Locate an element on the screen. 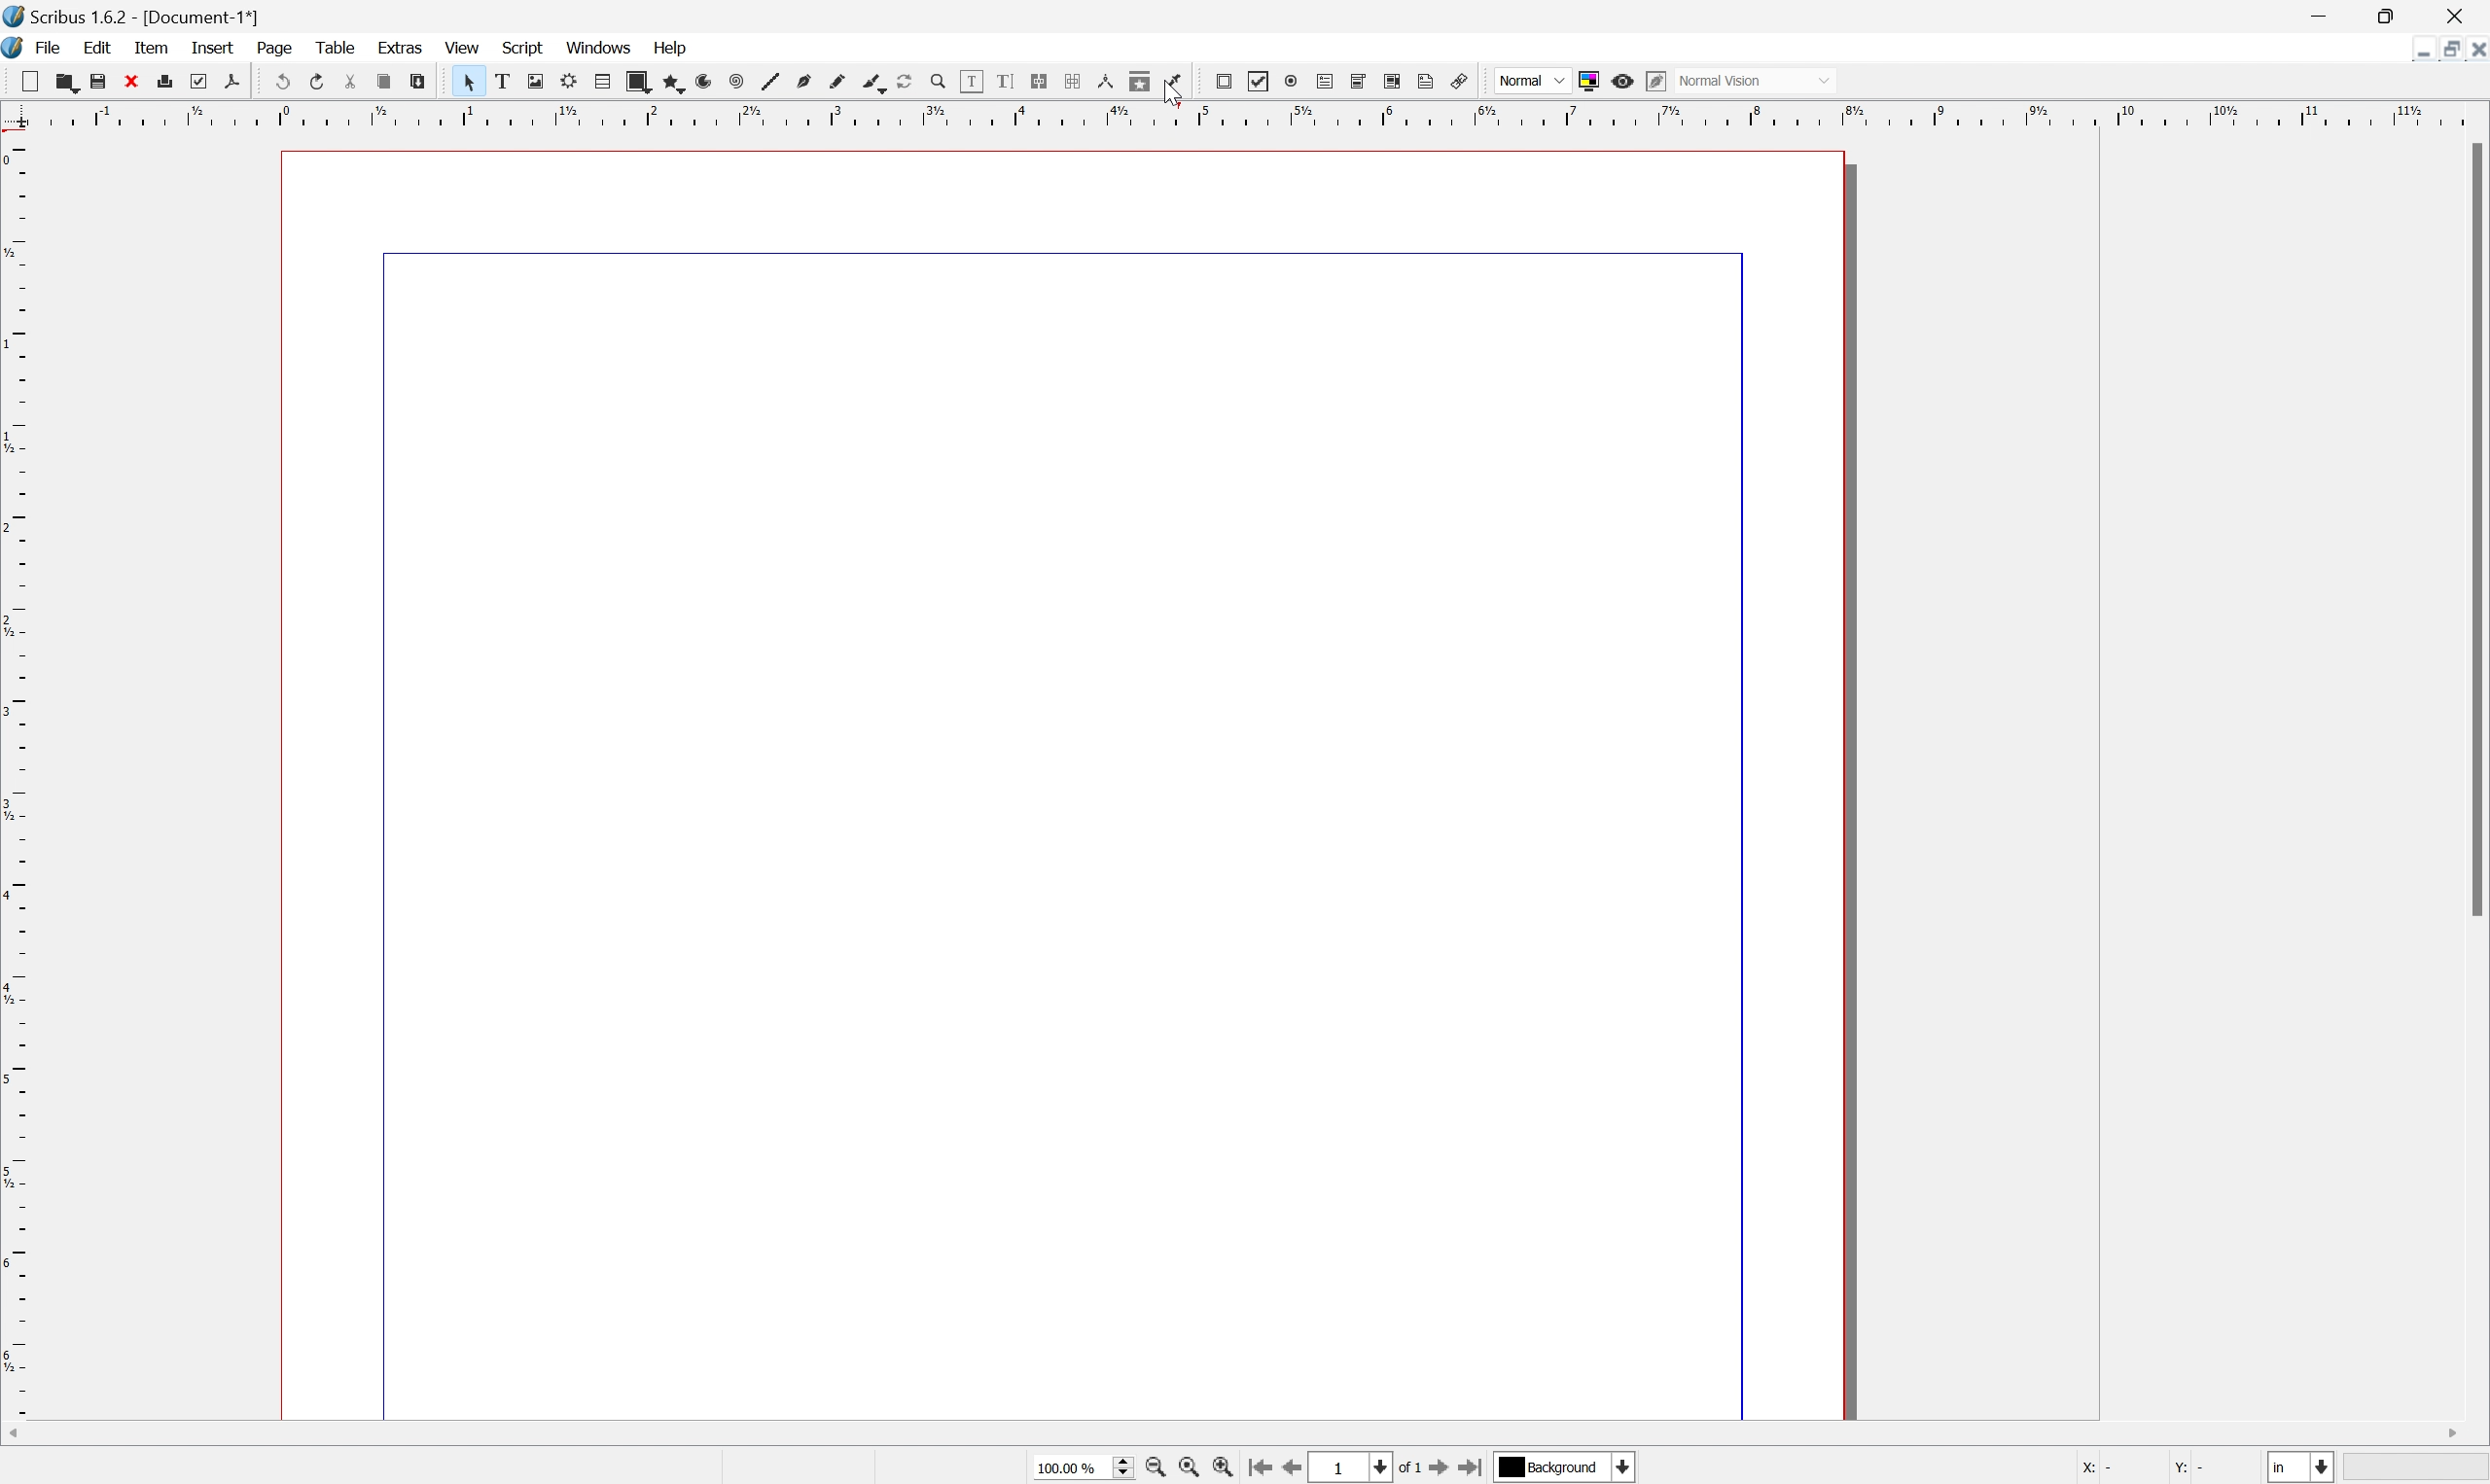  paste is located at coordinates (423, 83).